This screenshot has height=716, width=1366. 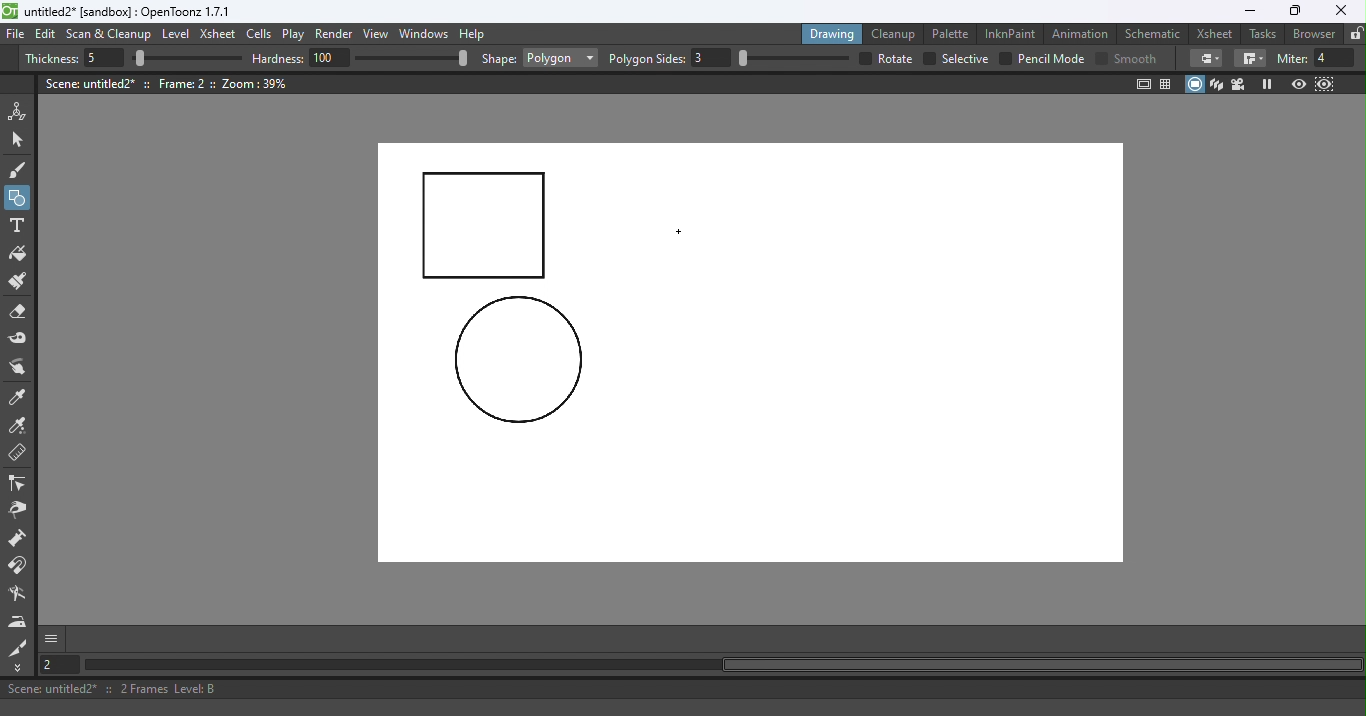 What do you see at coordinates (330, 57) in the screenshot?
I see `100` at bounding box center [330, 57].